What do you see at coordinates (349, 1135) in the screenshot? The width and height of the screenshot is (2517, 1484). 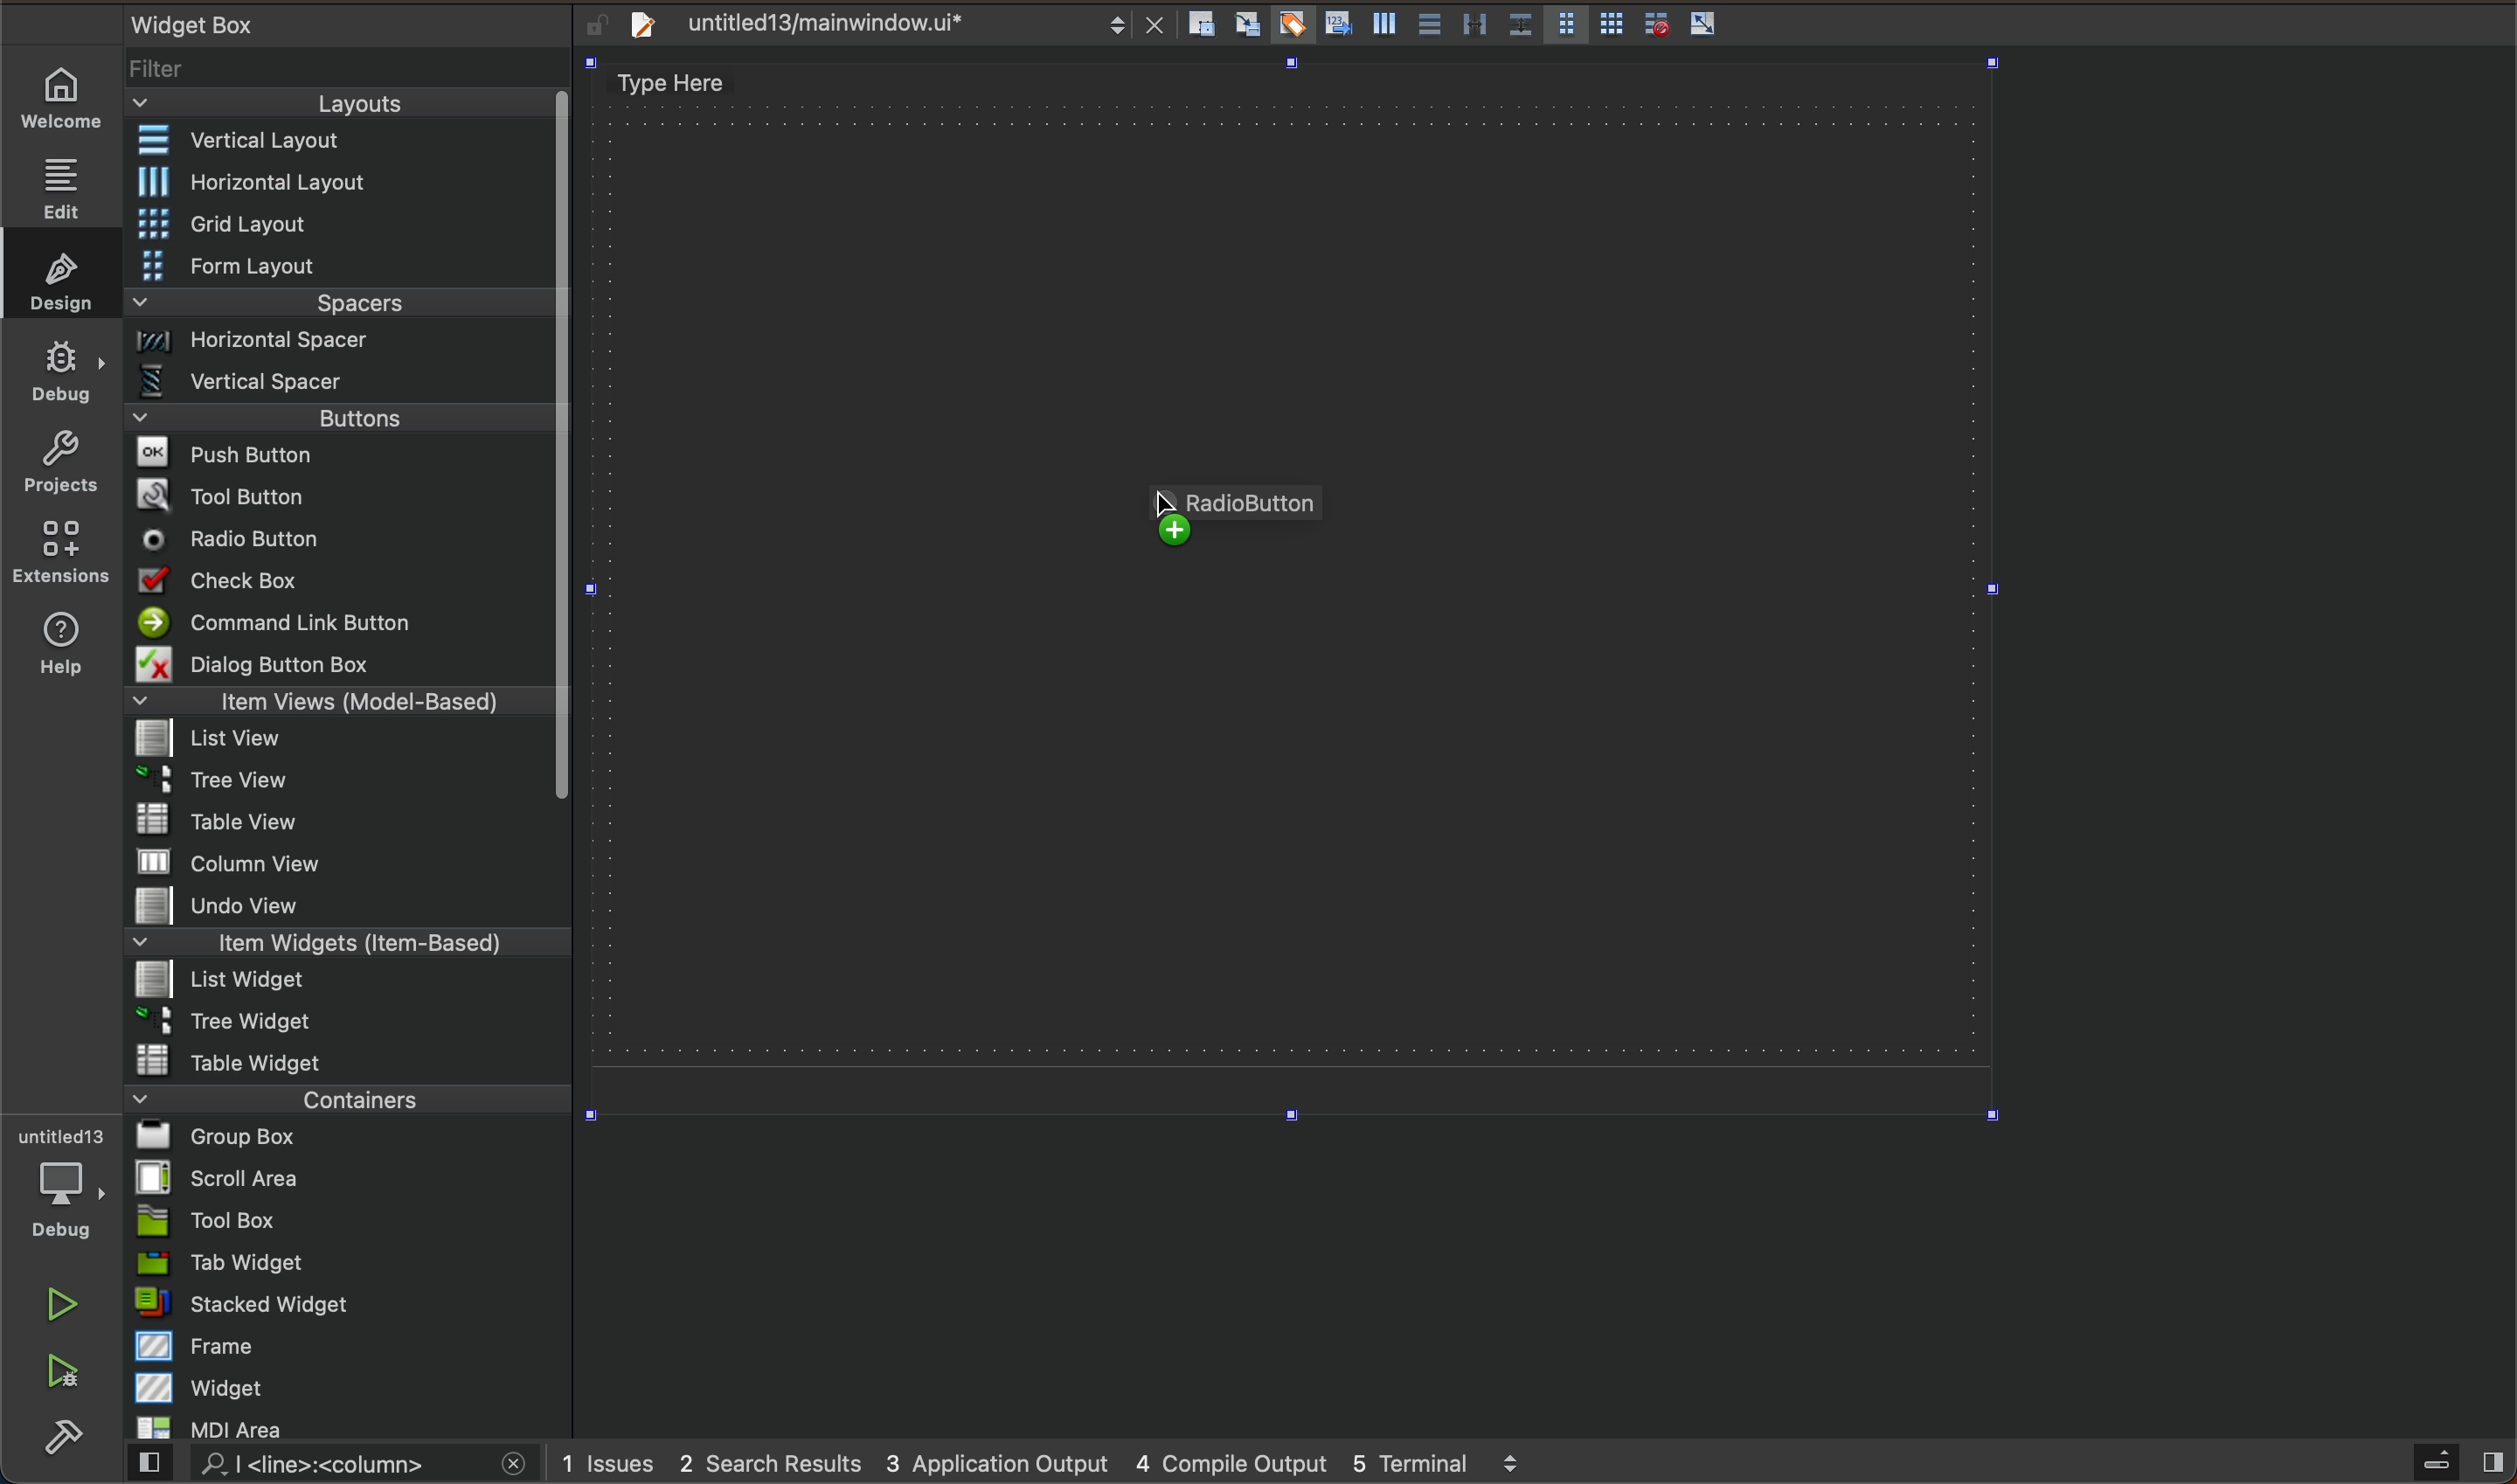 I see `group box` at bounding box center [349, 1135].